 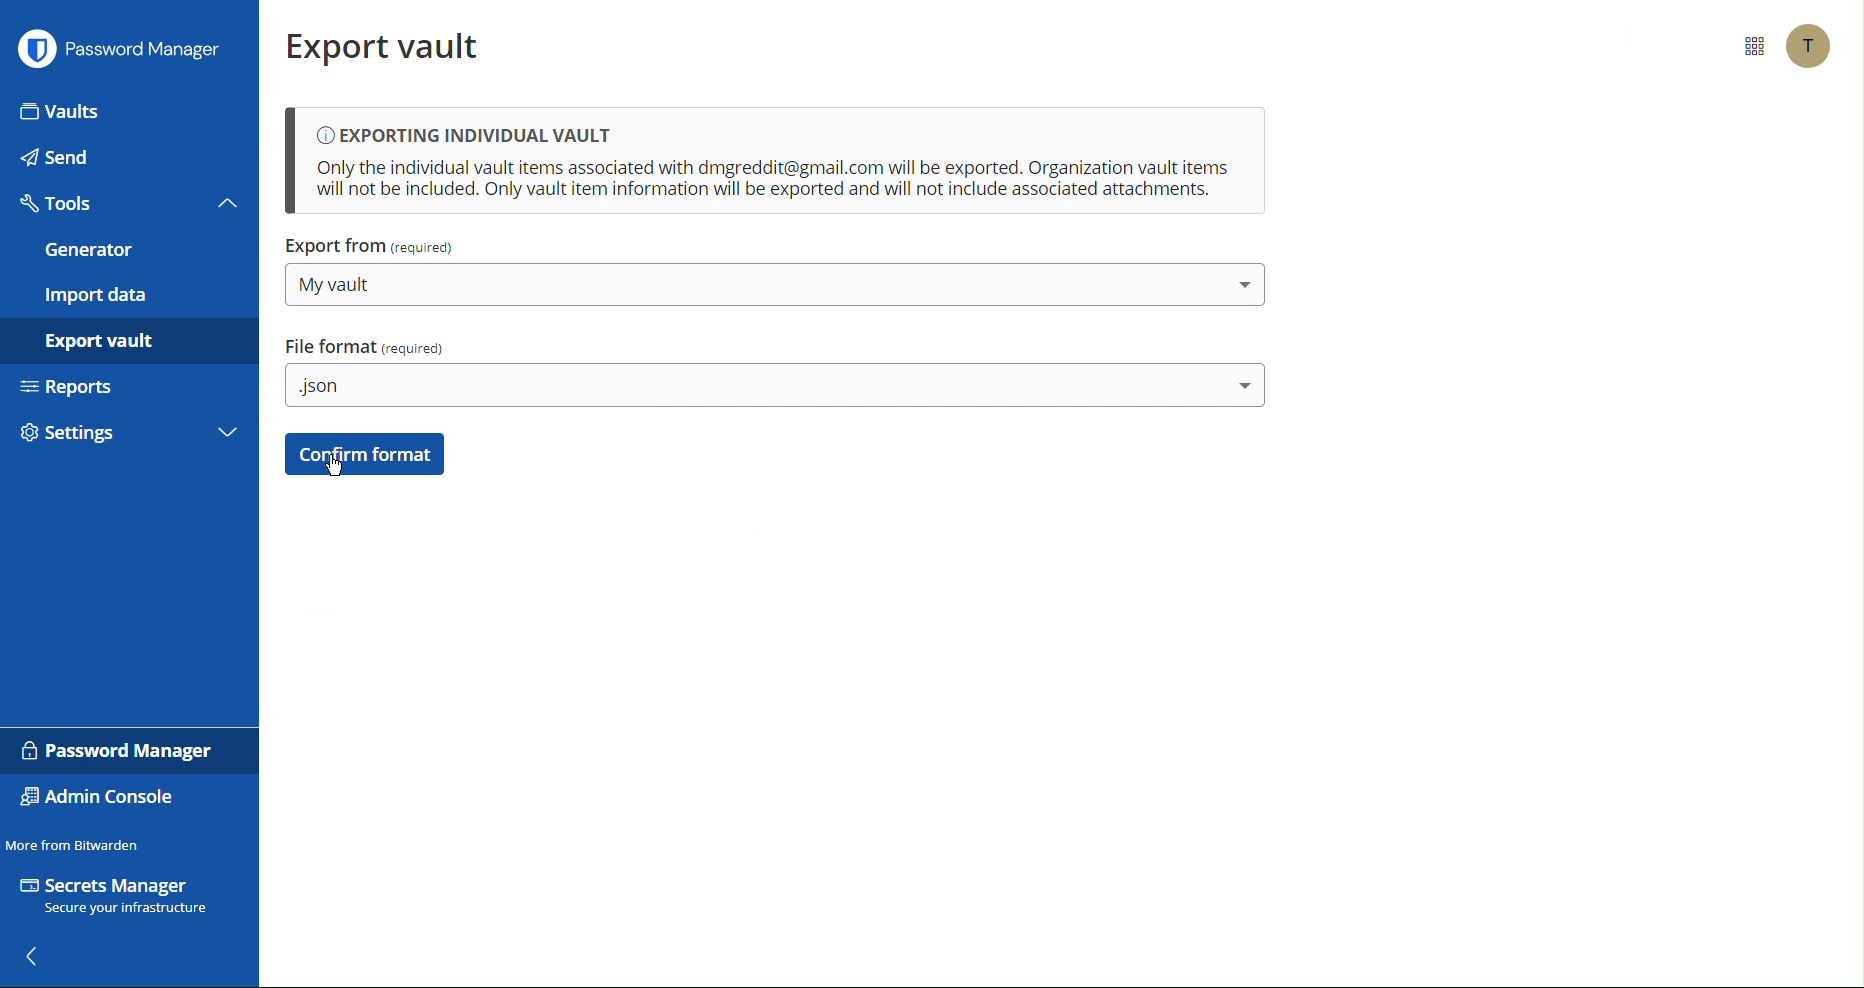 I want to click on More , so click(x=227, y=431).